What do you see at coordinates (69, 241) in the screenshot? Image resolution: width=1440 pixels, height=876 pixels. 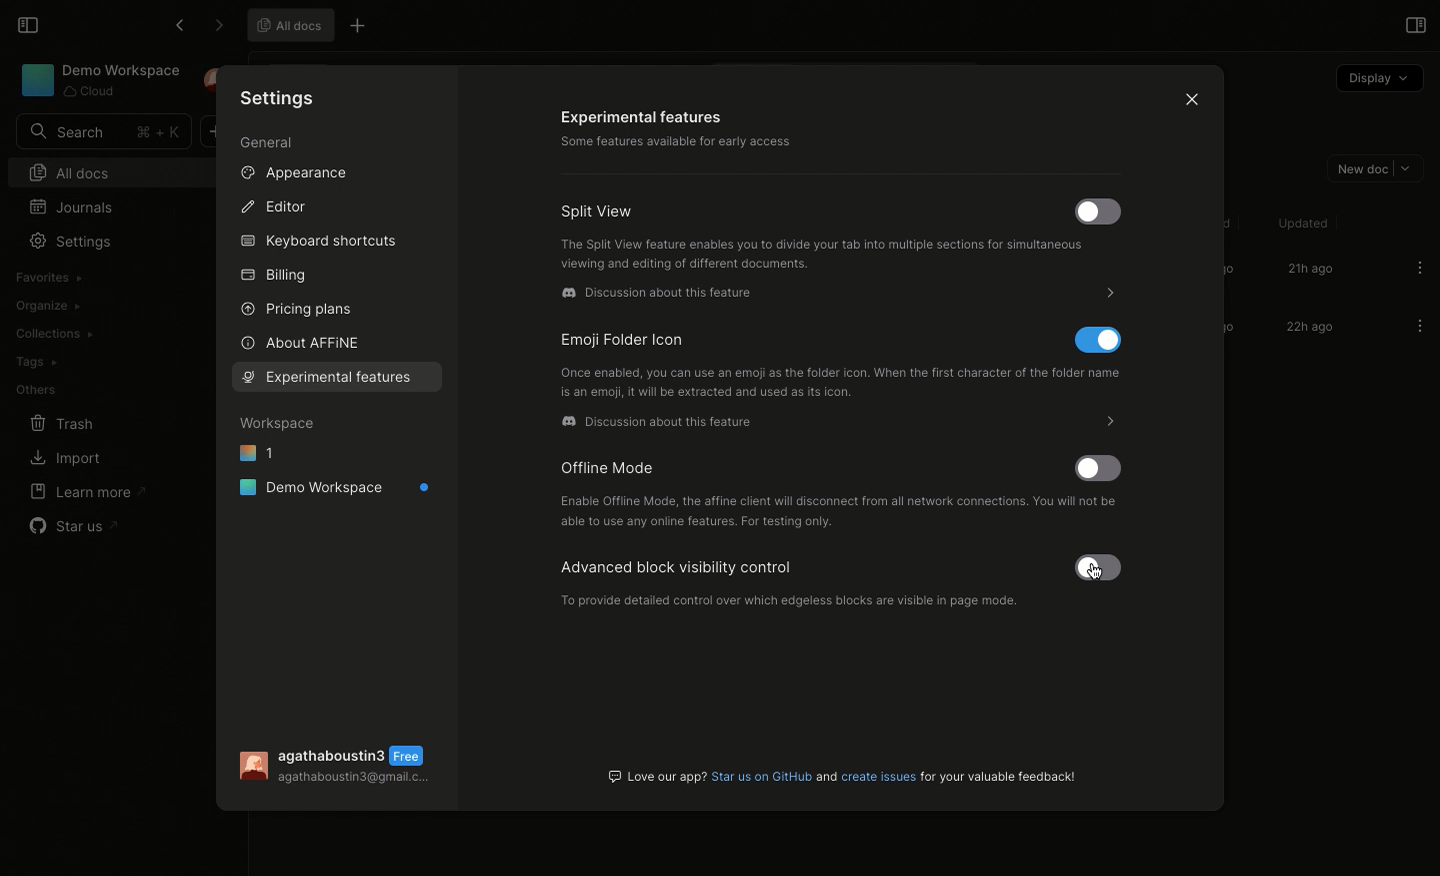 I see `Settings` at bounding box center [69, 241].